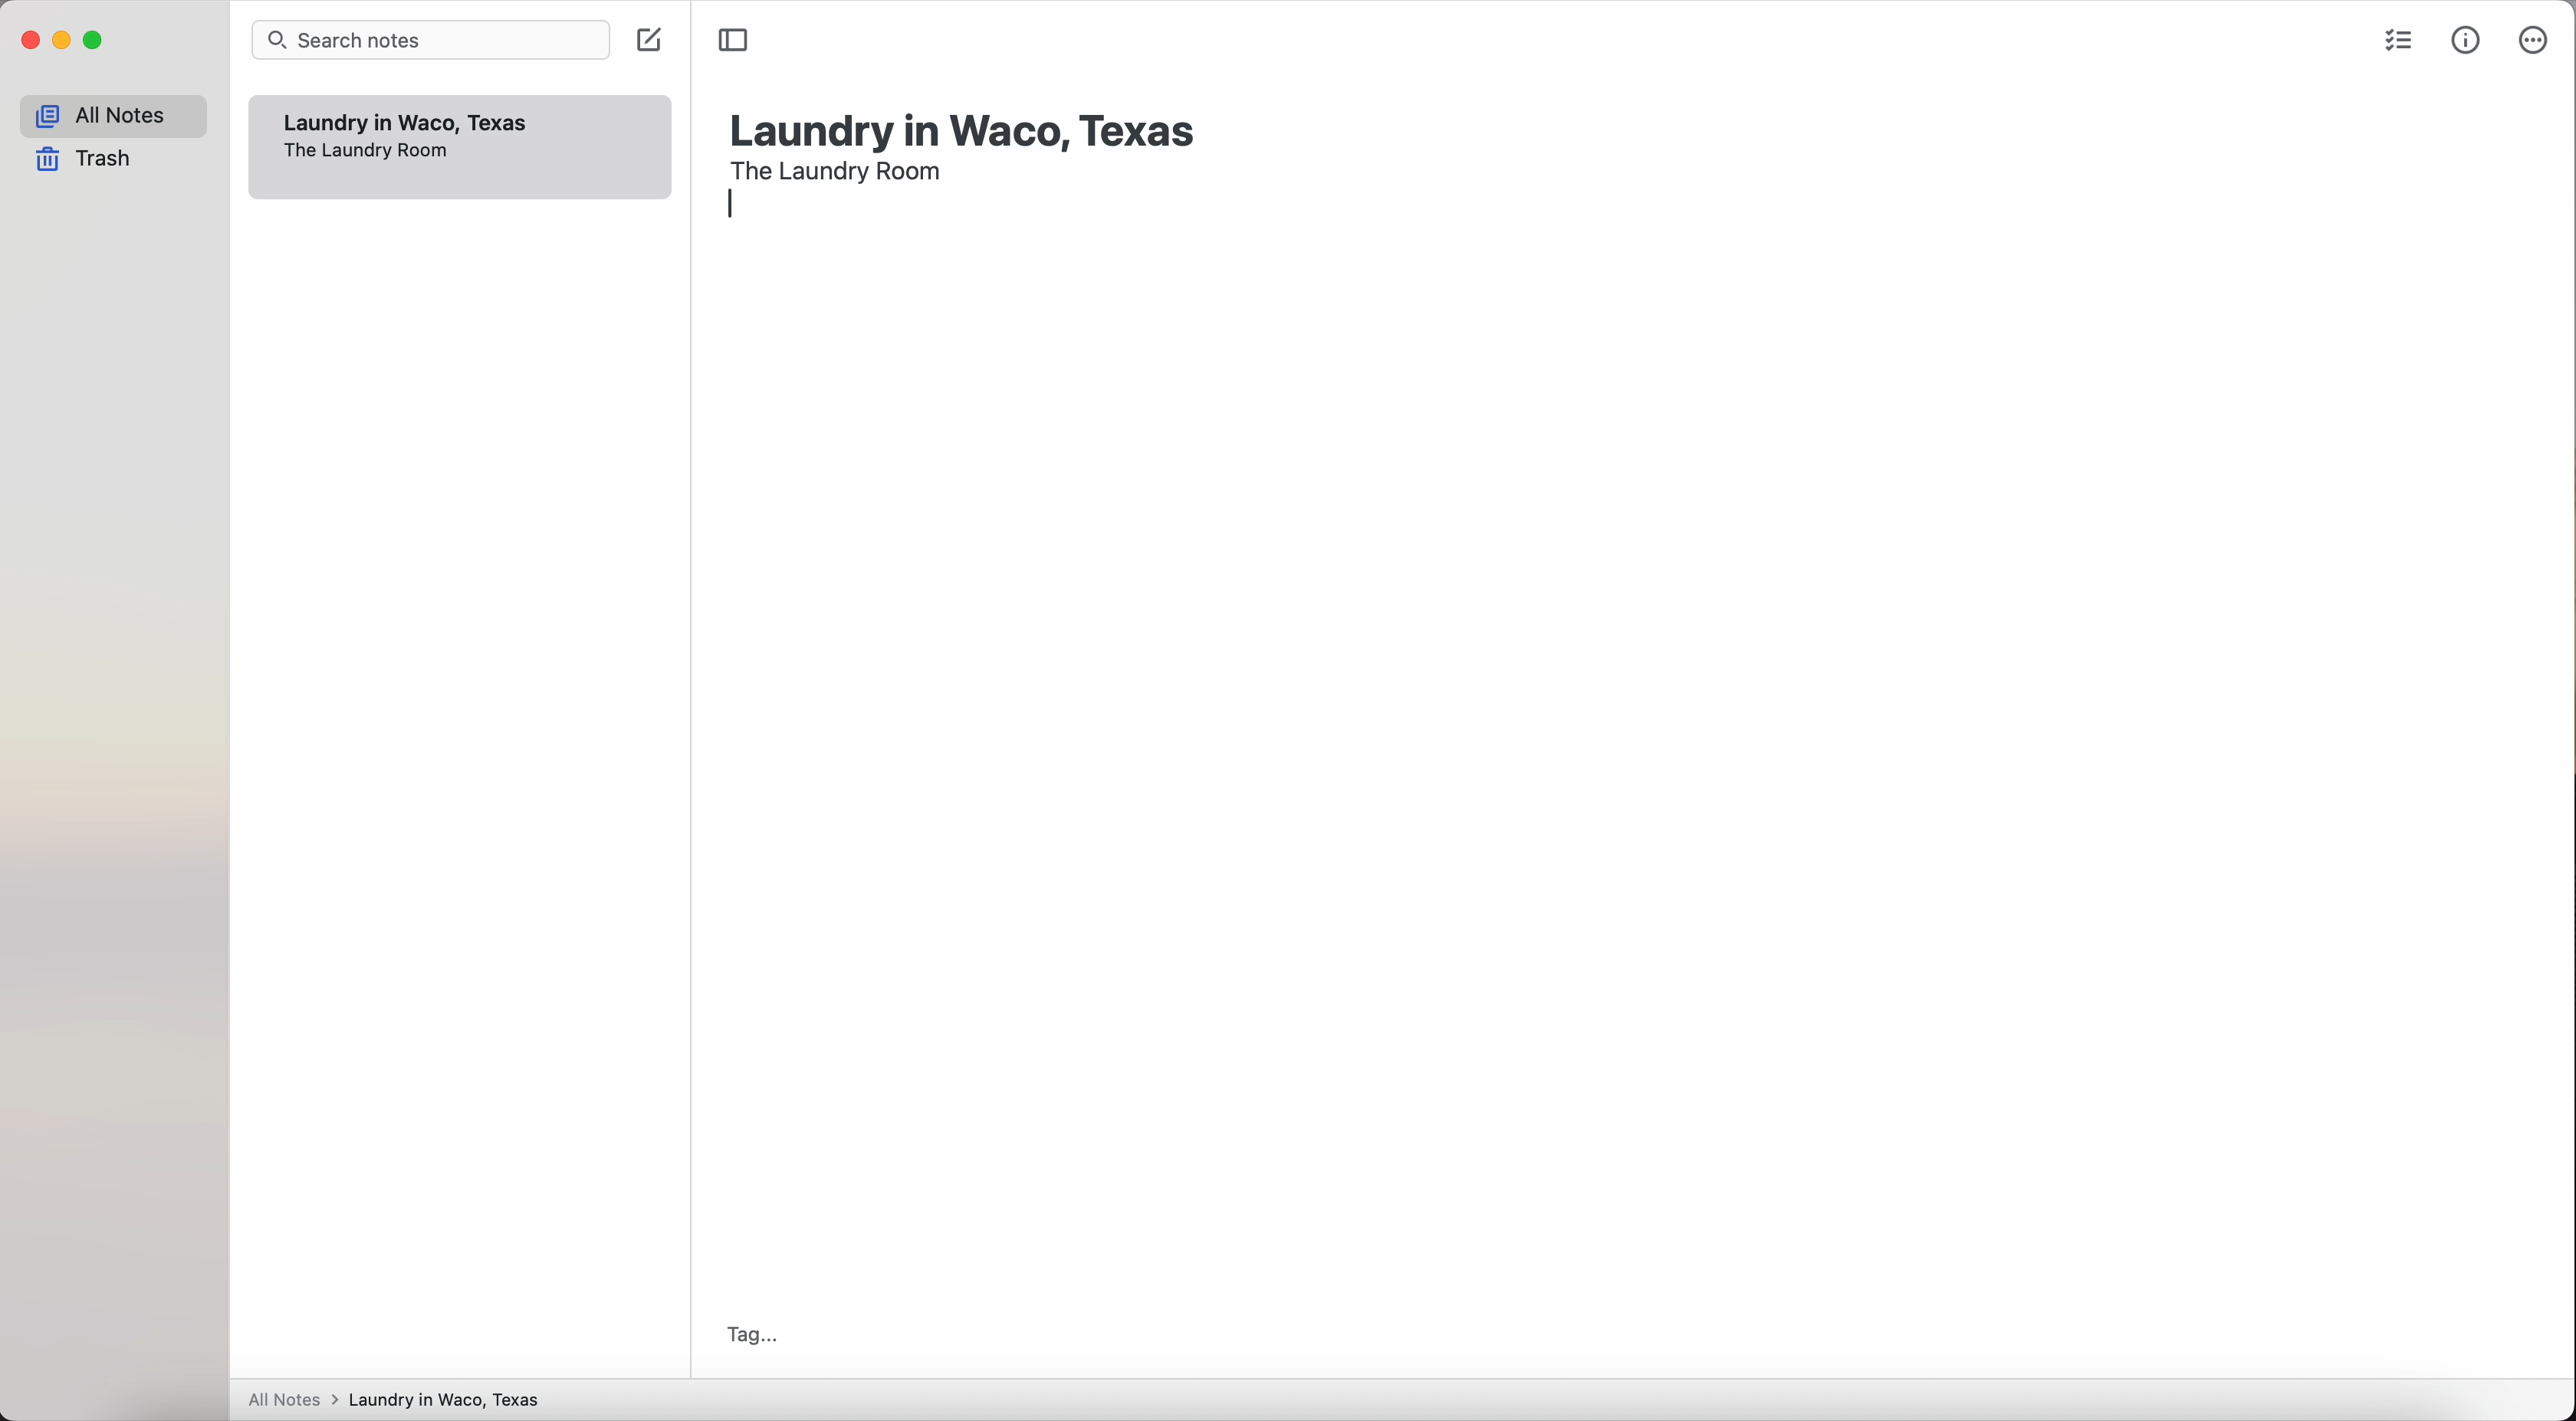 The width and height of the screenshot is (2576, 1421). What do you see at coordinates (366, 152) in the screenshot?
I see `the laundry room` at bounding box center [366, 152].